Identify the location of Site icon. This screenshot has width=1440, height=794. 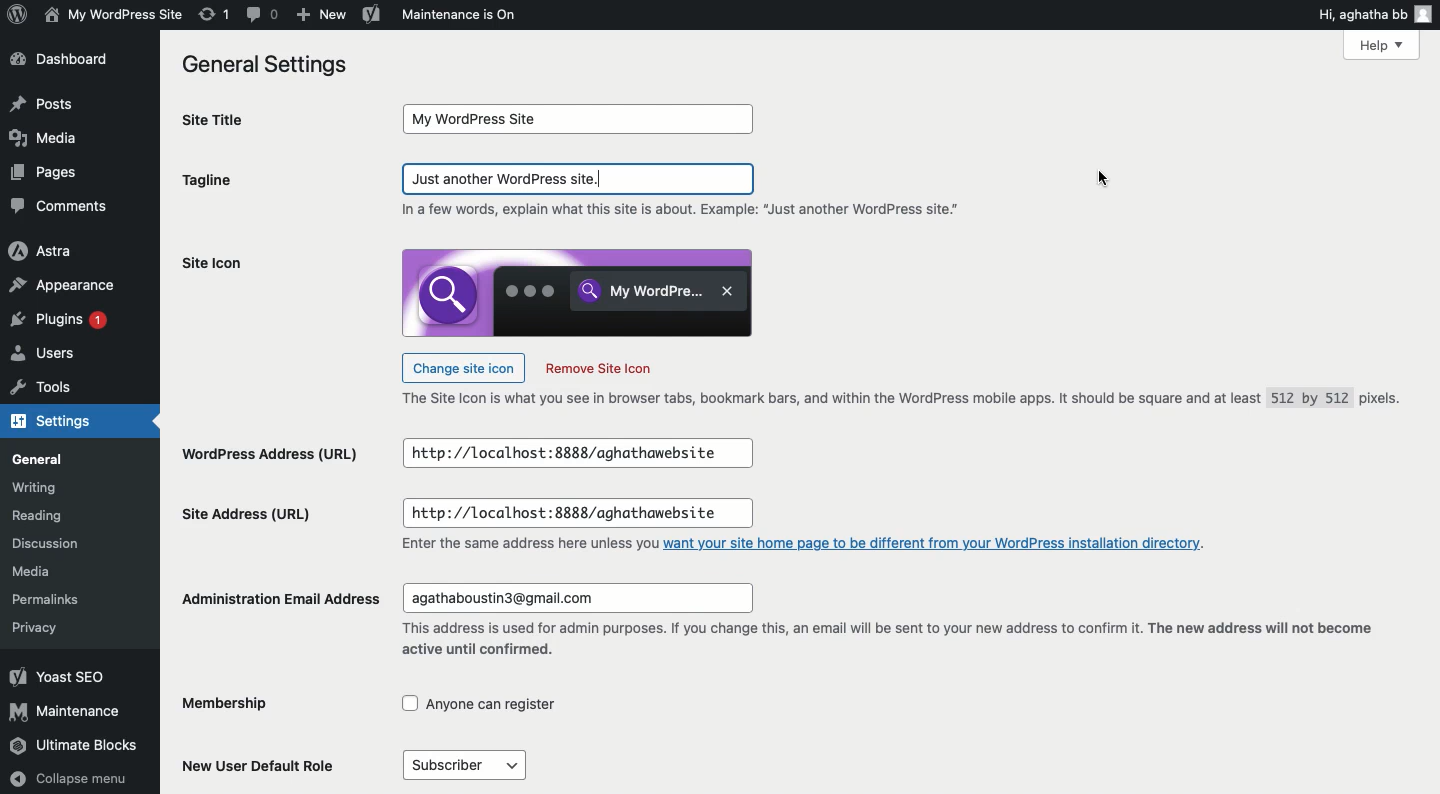
(212, 263).